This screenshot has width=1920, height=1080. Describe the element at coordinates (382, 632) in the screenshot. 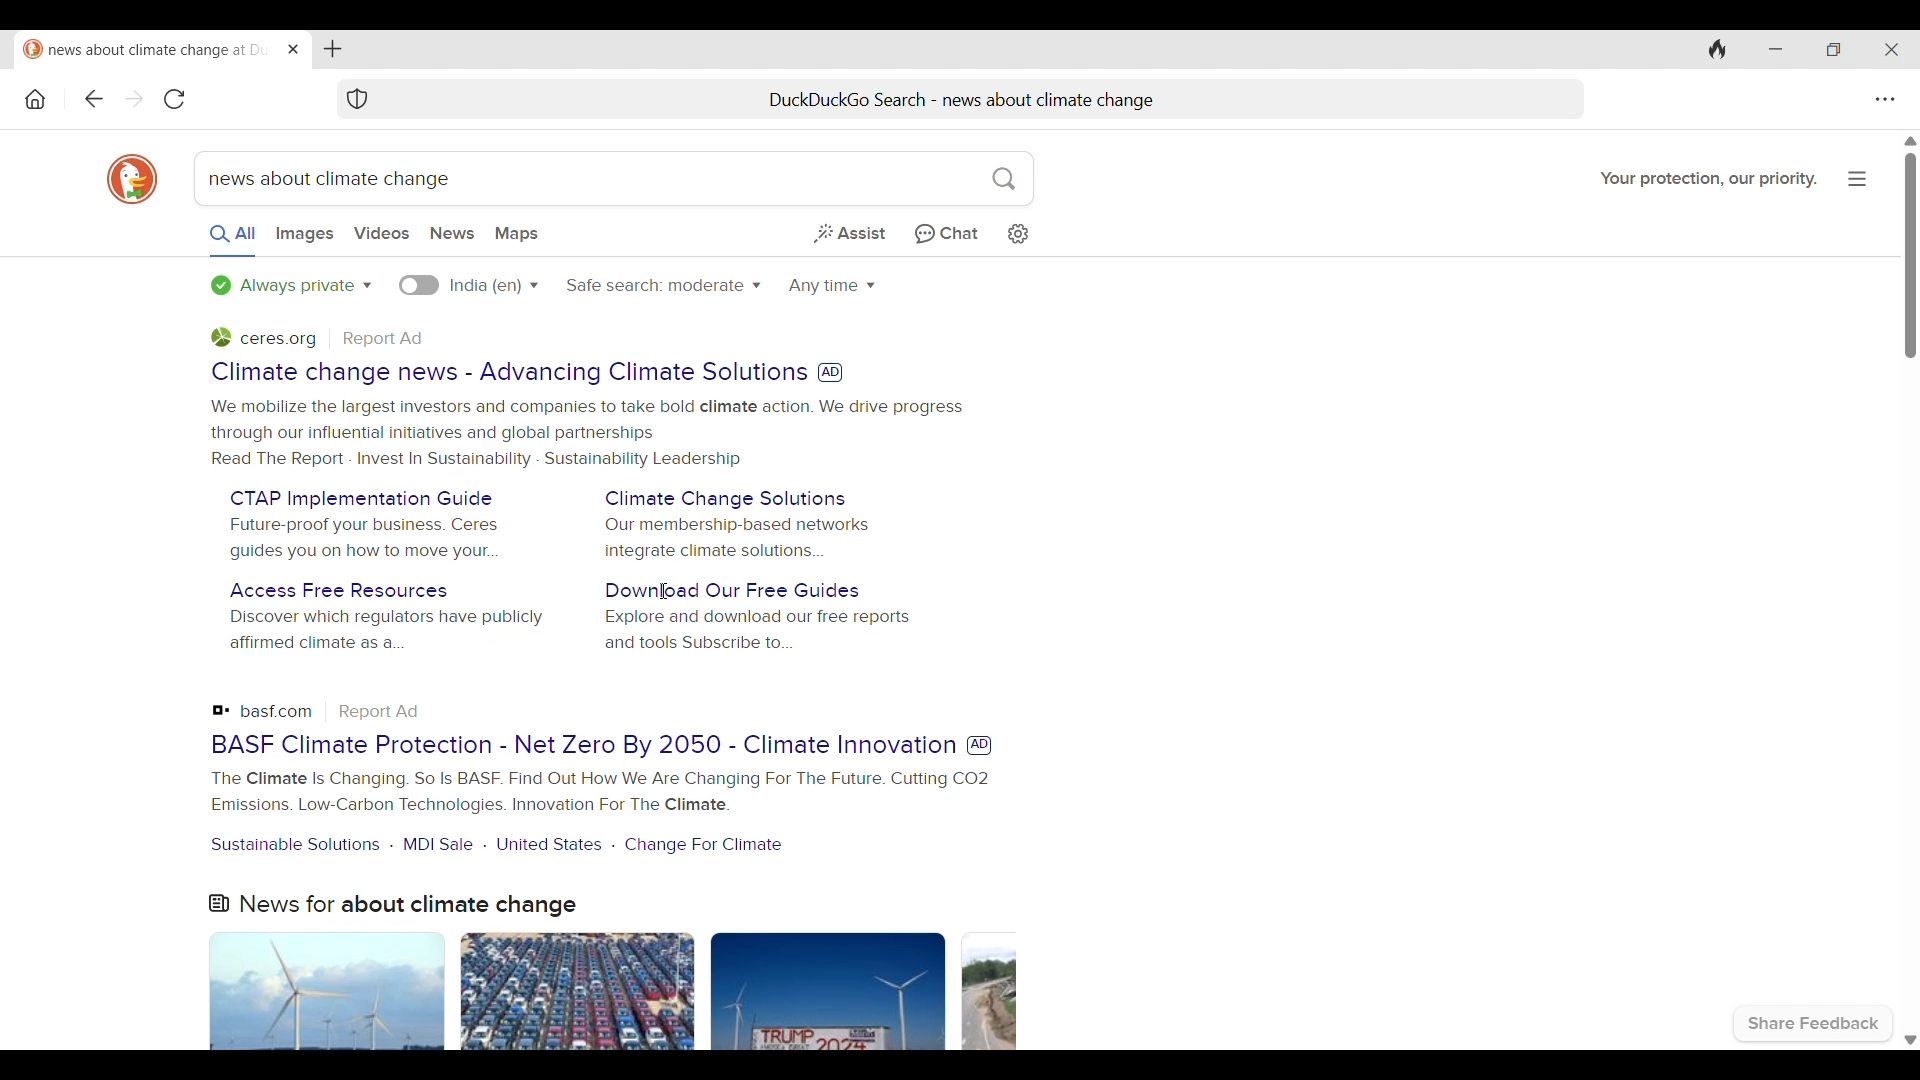

I see `Discover which regulators are publicly affirmed climate as a ` at that location.